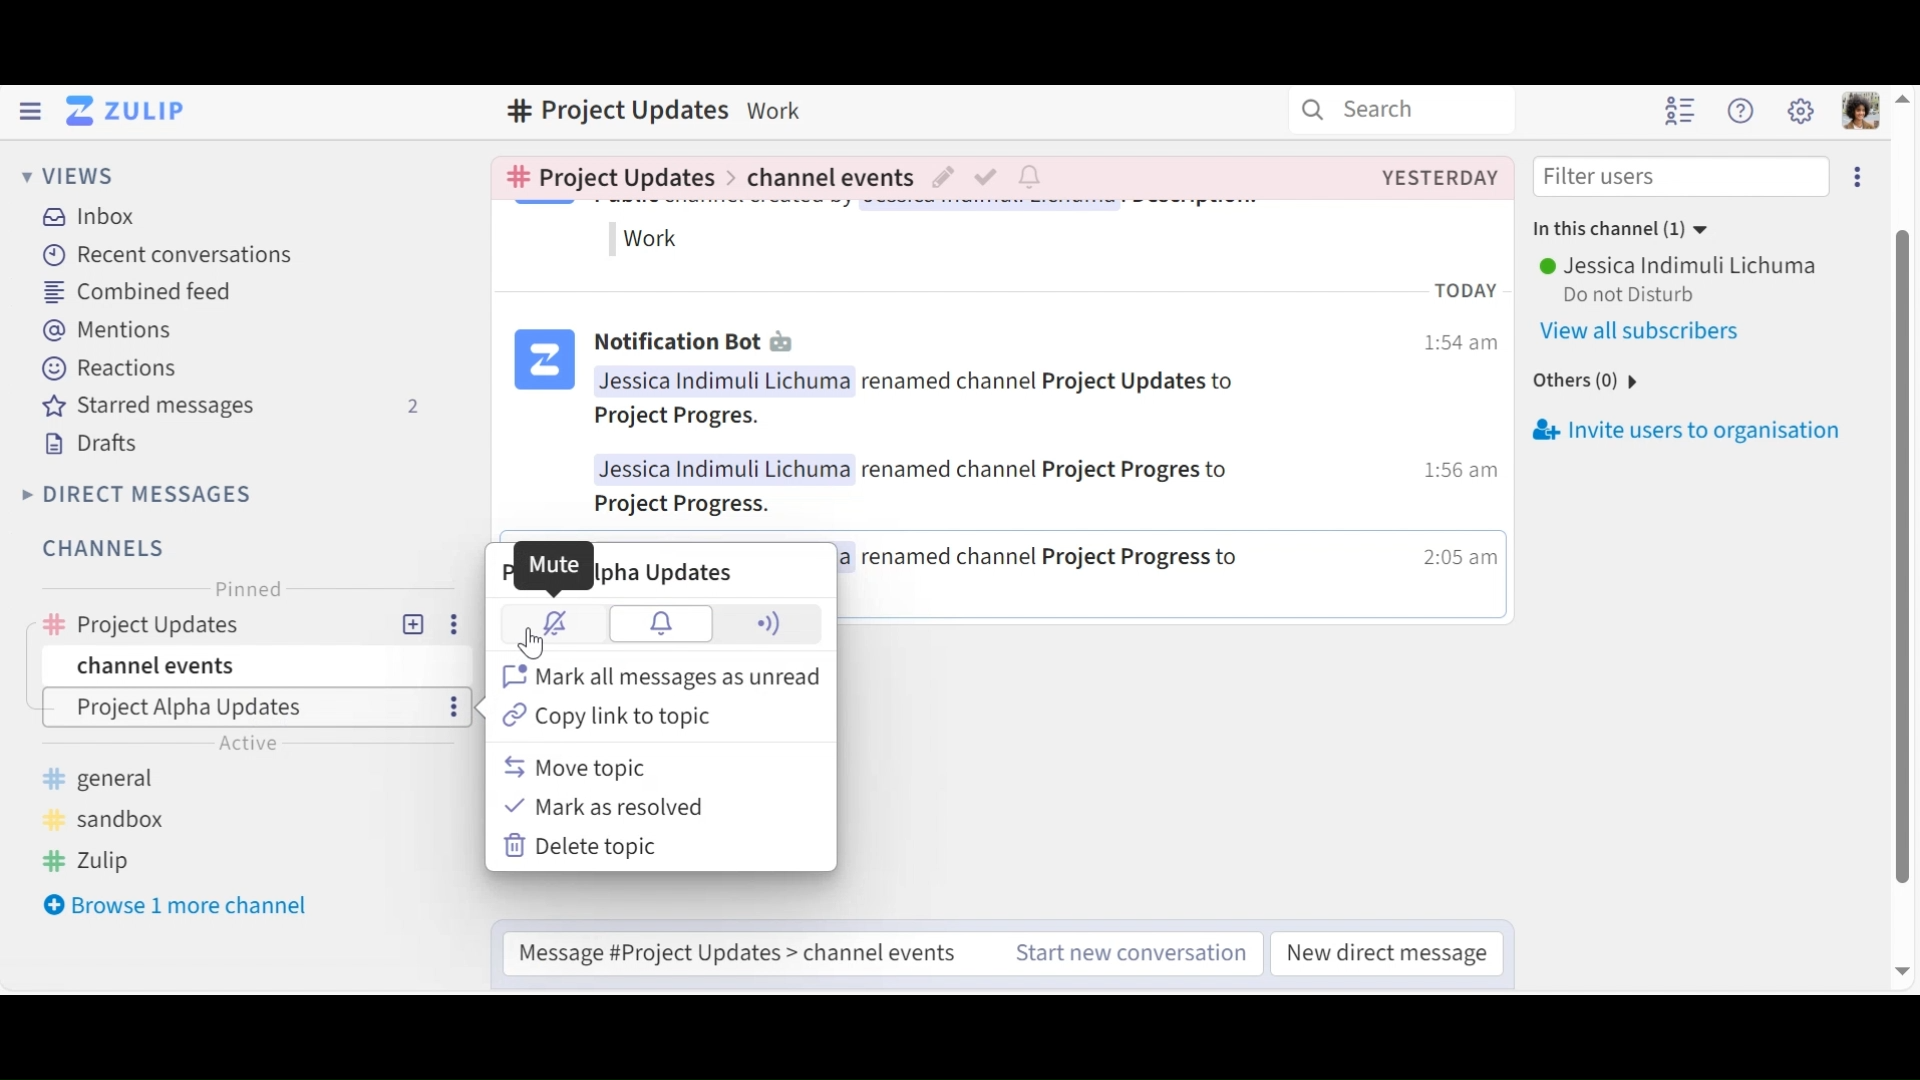 The image size is (1920, 1080). I want to click on mute pop up, so click(554, 564).